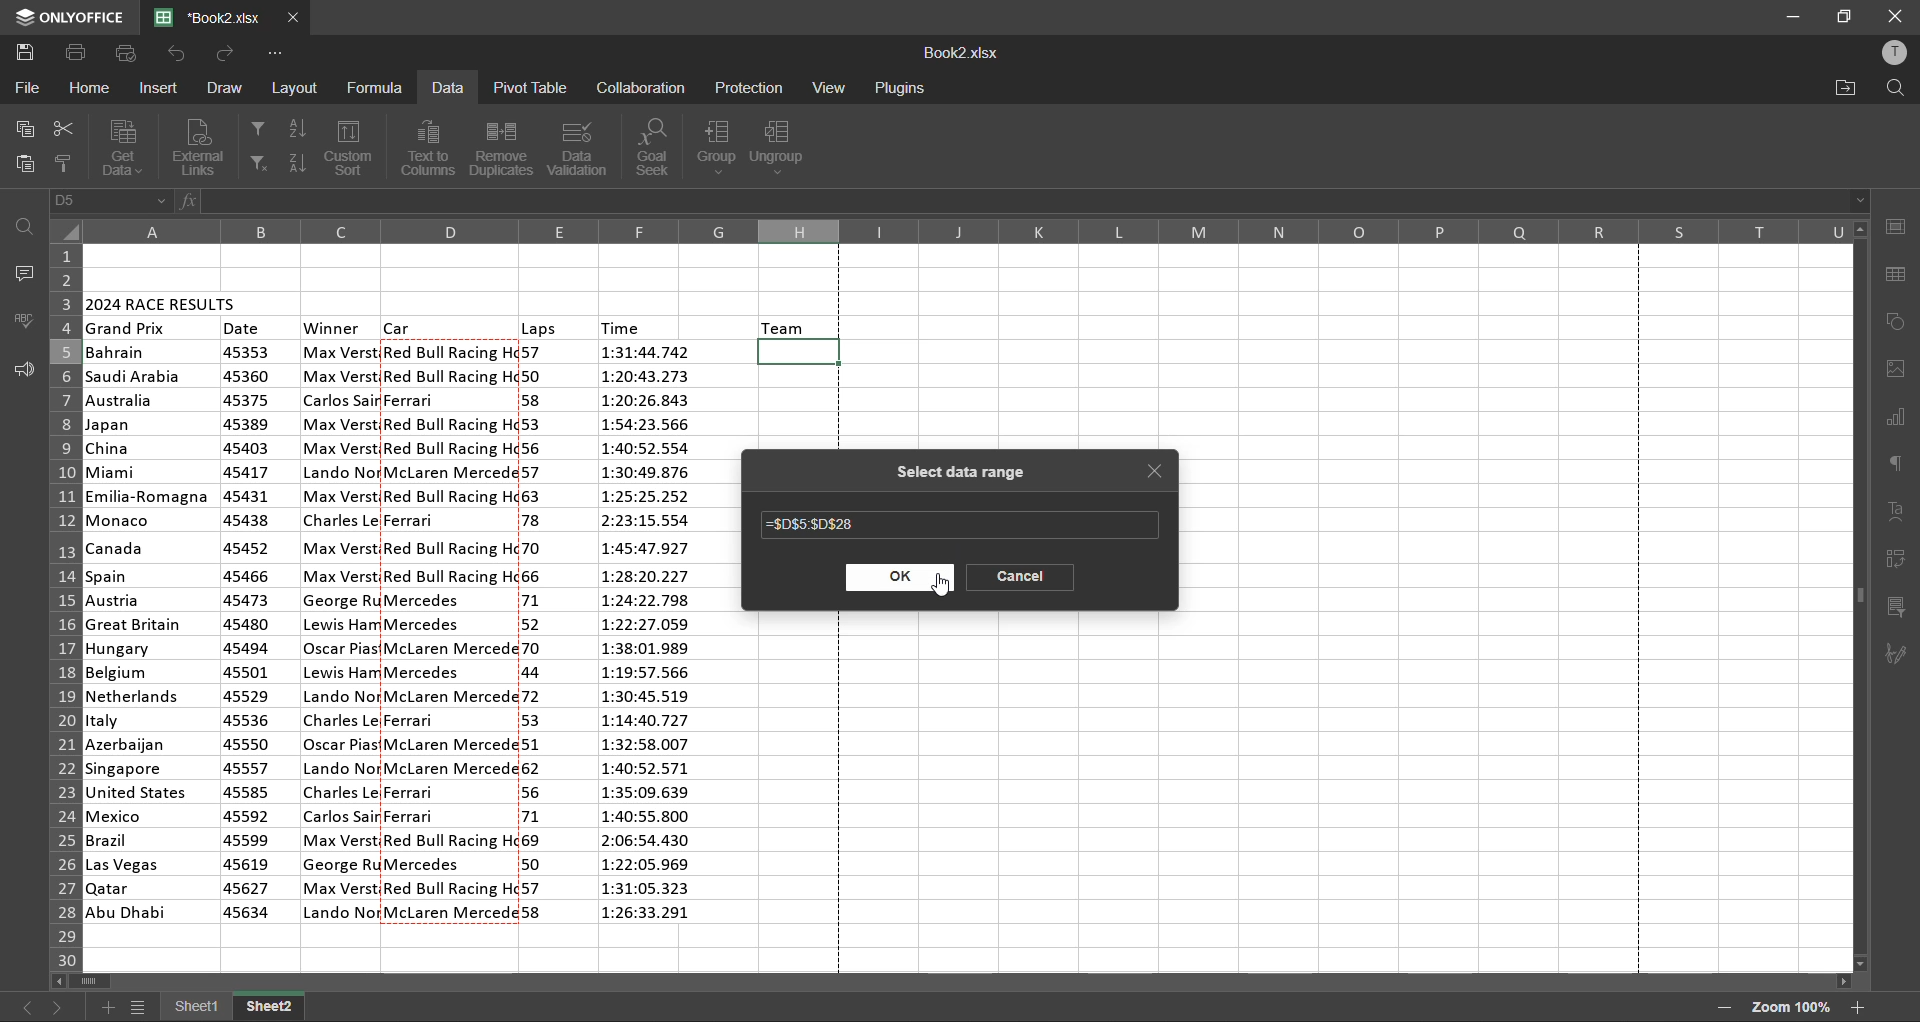 The height and width of the screenshot is (1022, 1920). What do you see at coordinates (447, 90) in the screenshot?
I see `data` at bounding box center [447, 90].